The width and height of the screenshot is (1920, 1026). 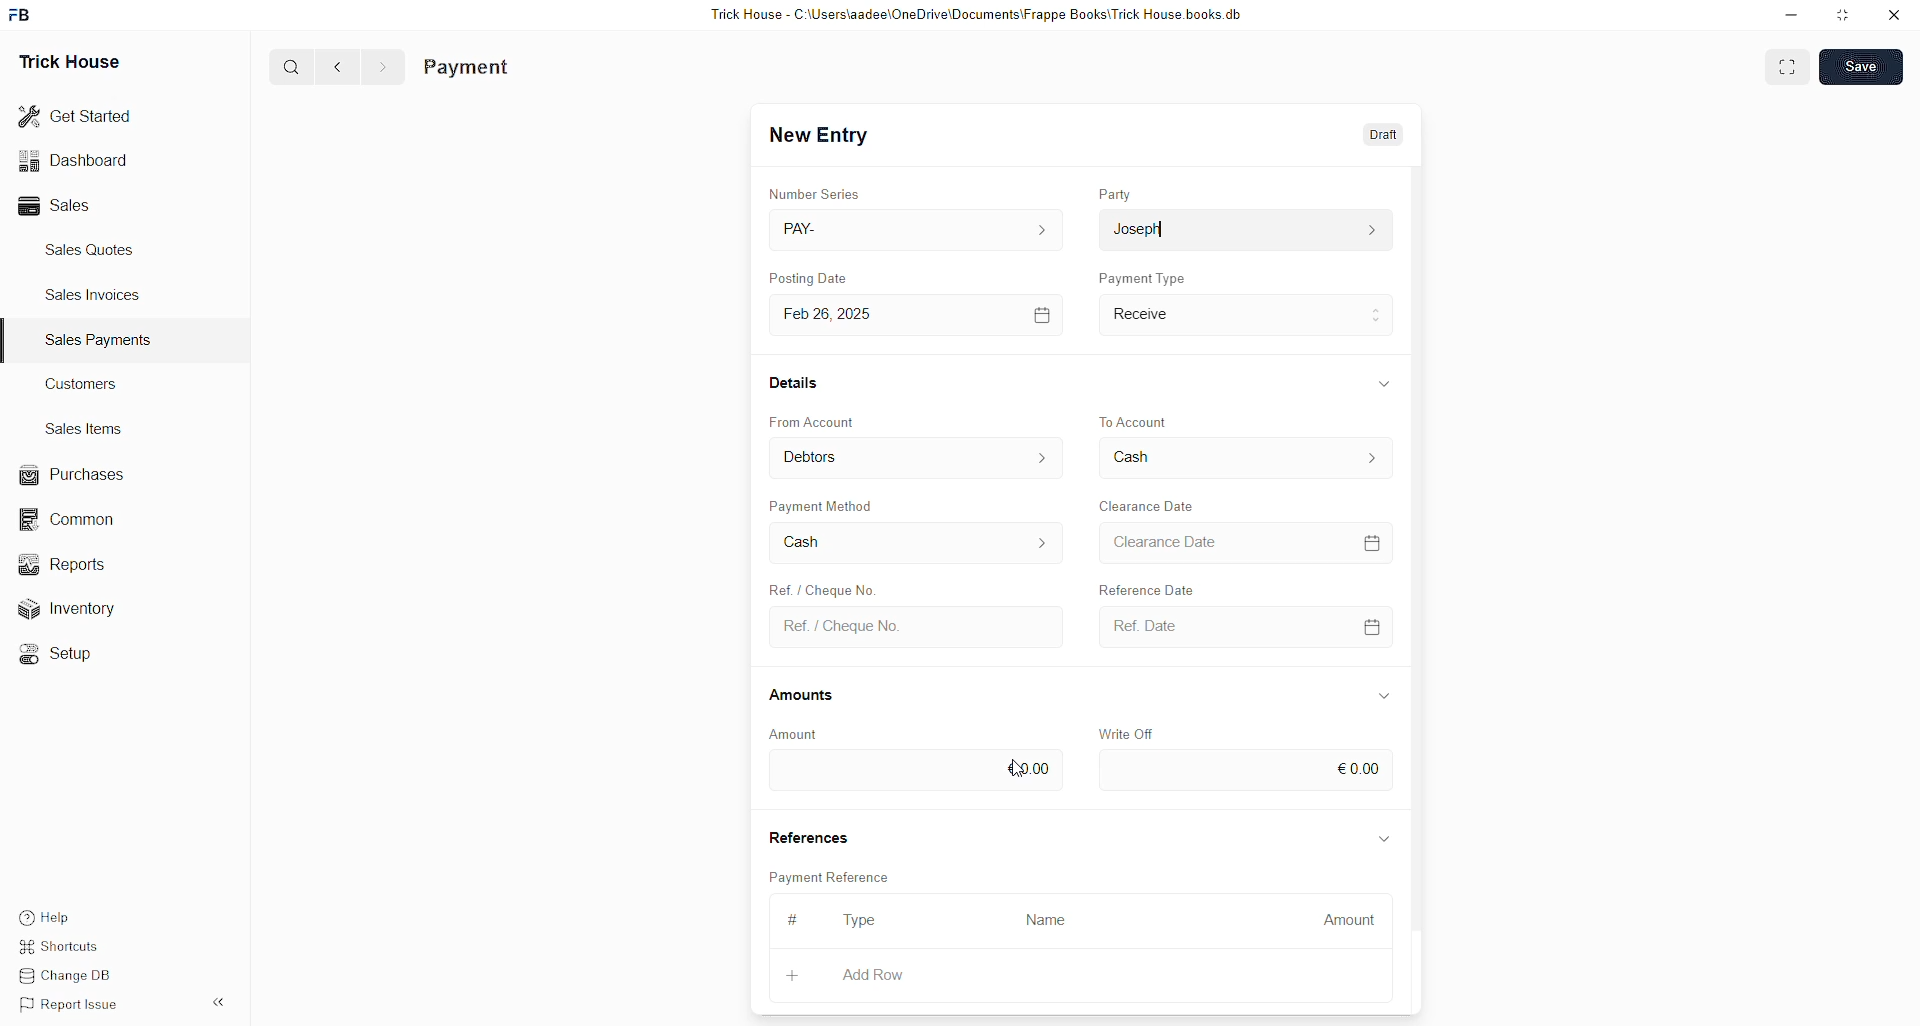 What do you see at coordinates (1124, 734) in the screenshot?
I see `Write Off` at bounding box center [1124, 734].